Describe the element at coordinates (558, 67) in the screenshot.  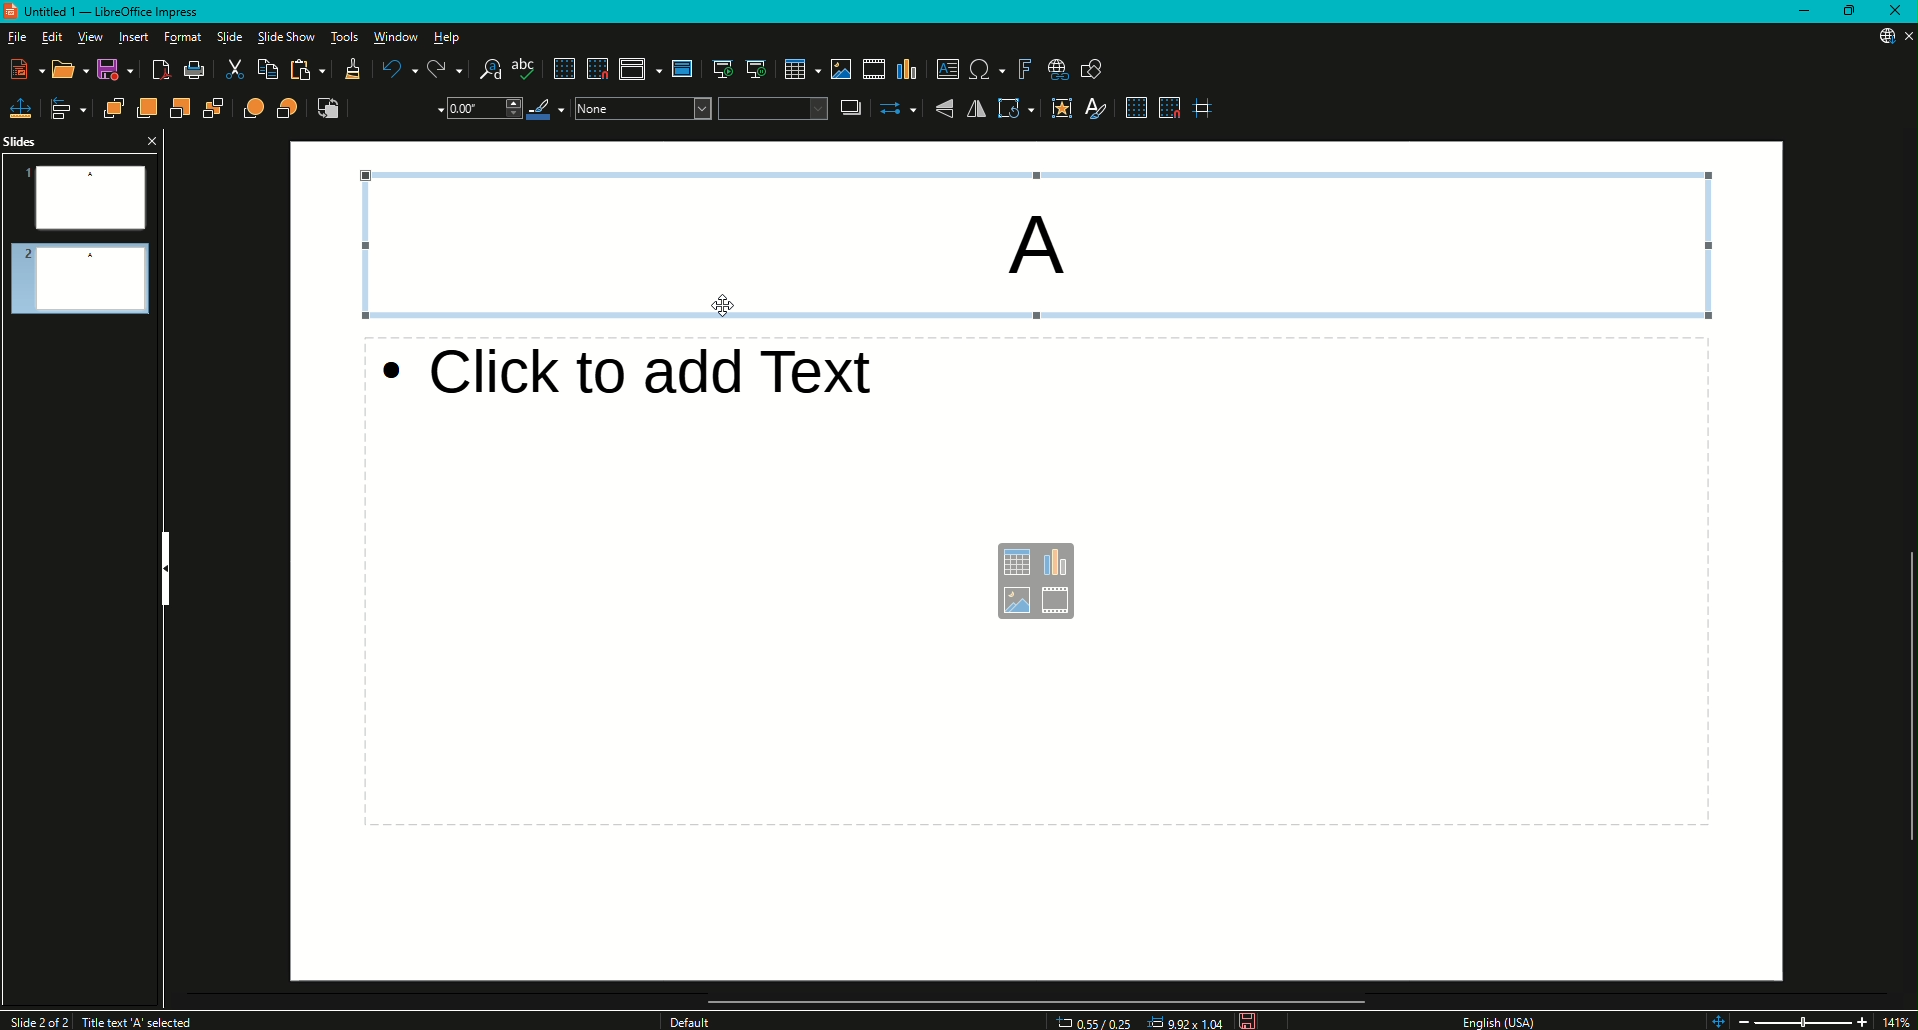
I see `Display Grid` at that location.